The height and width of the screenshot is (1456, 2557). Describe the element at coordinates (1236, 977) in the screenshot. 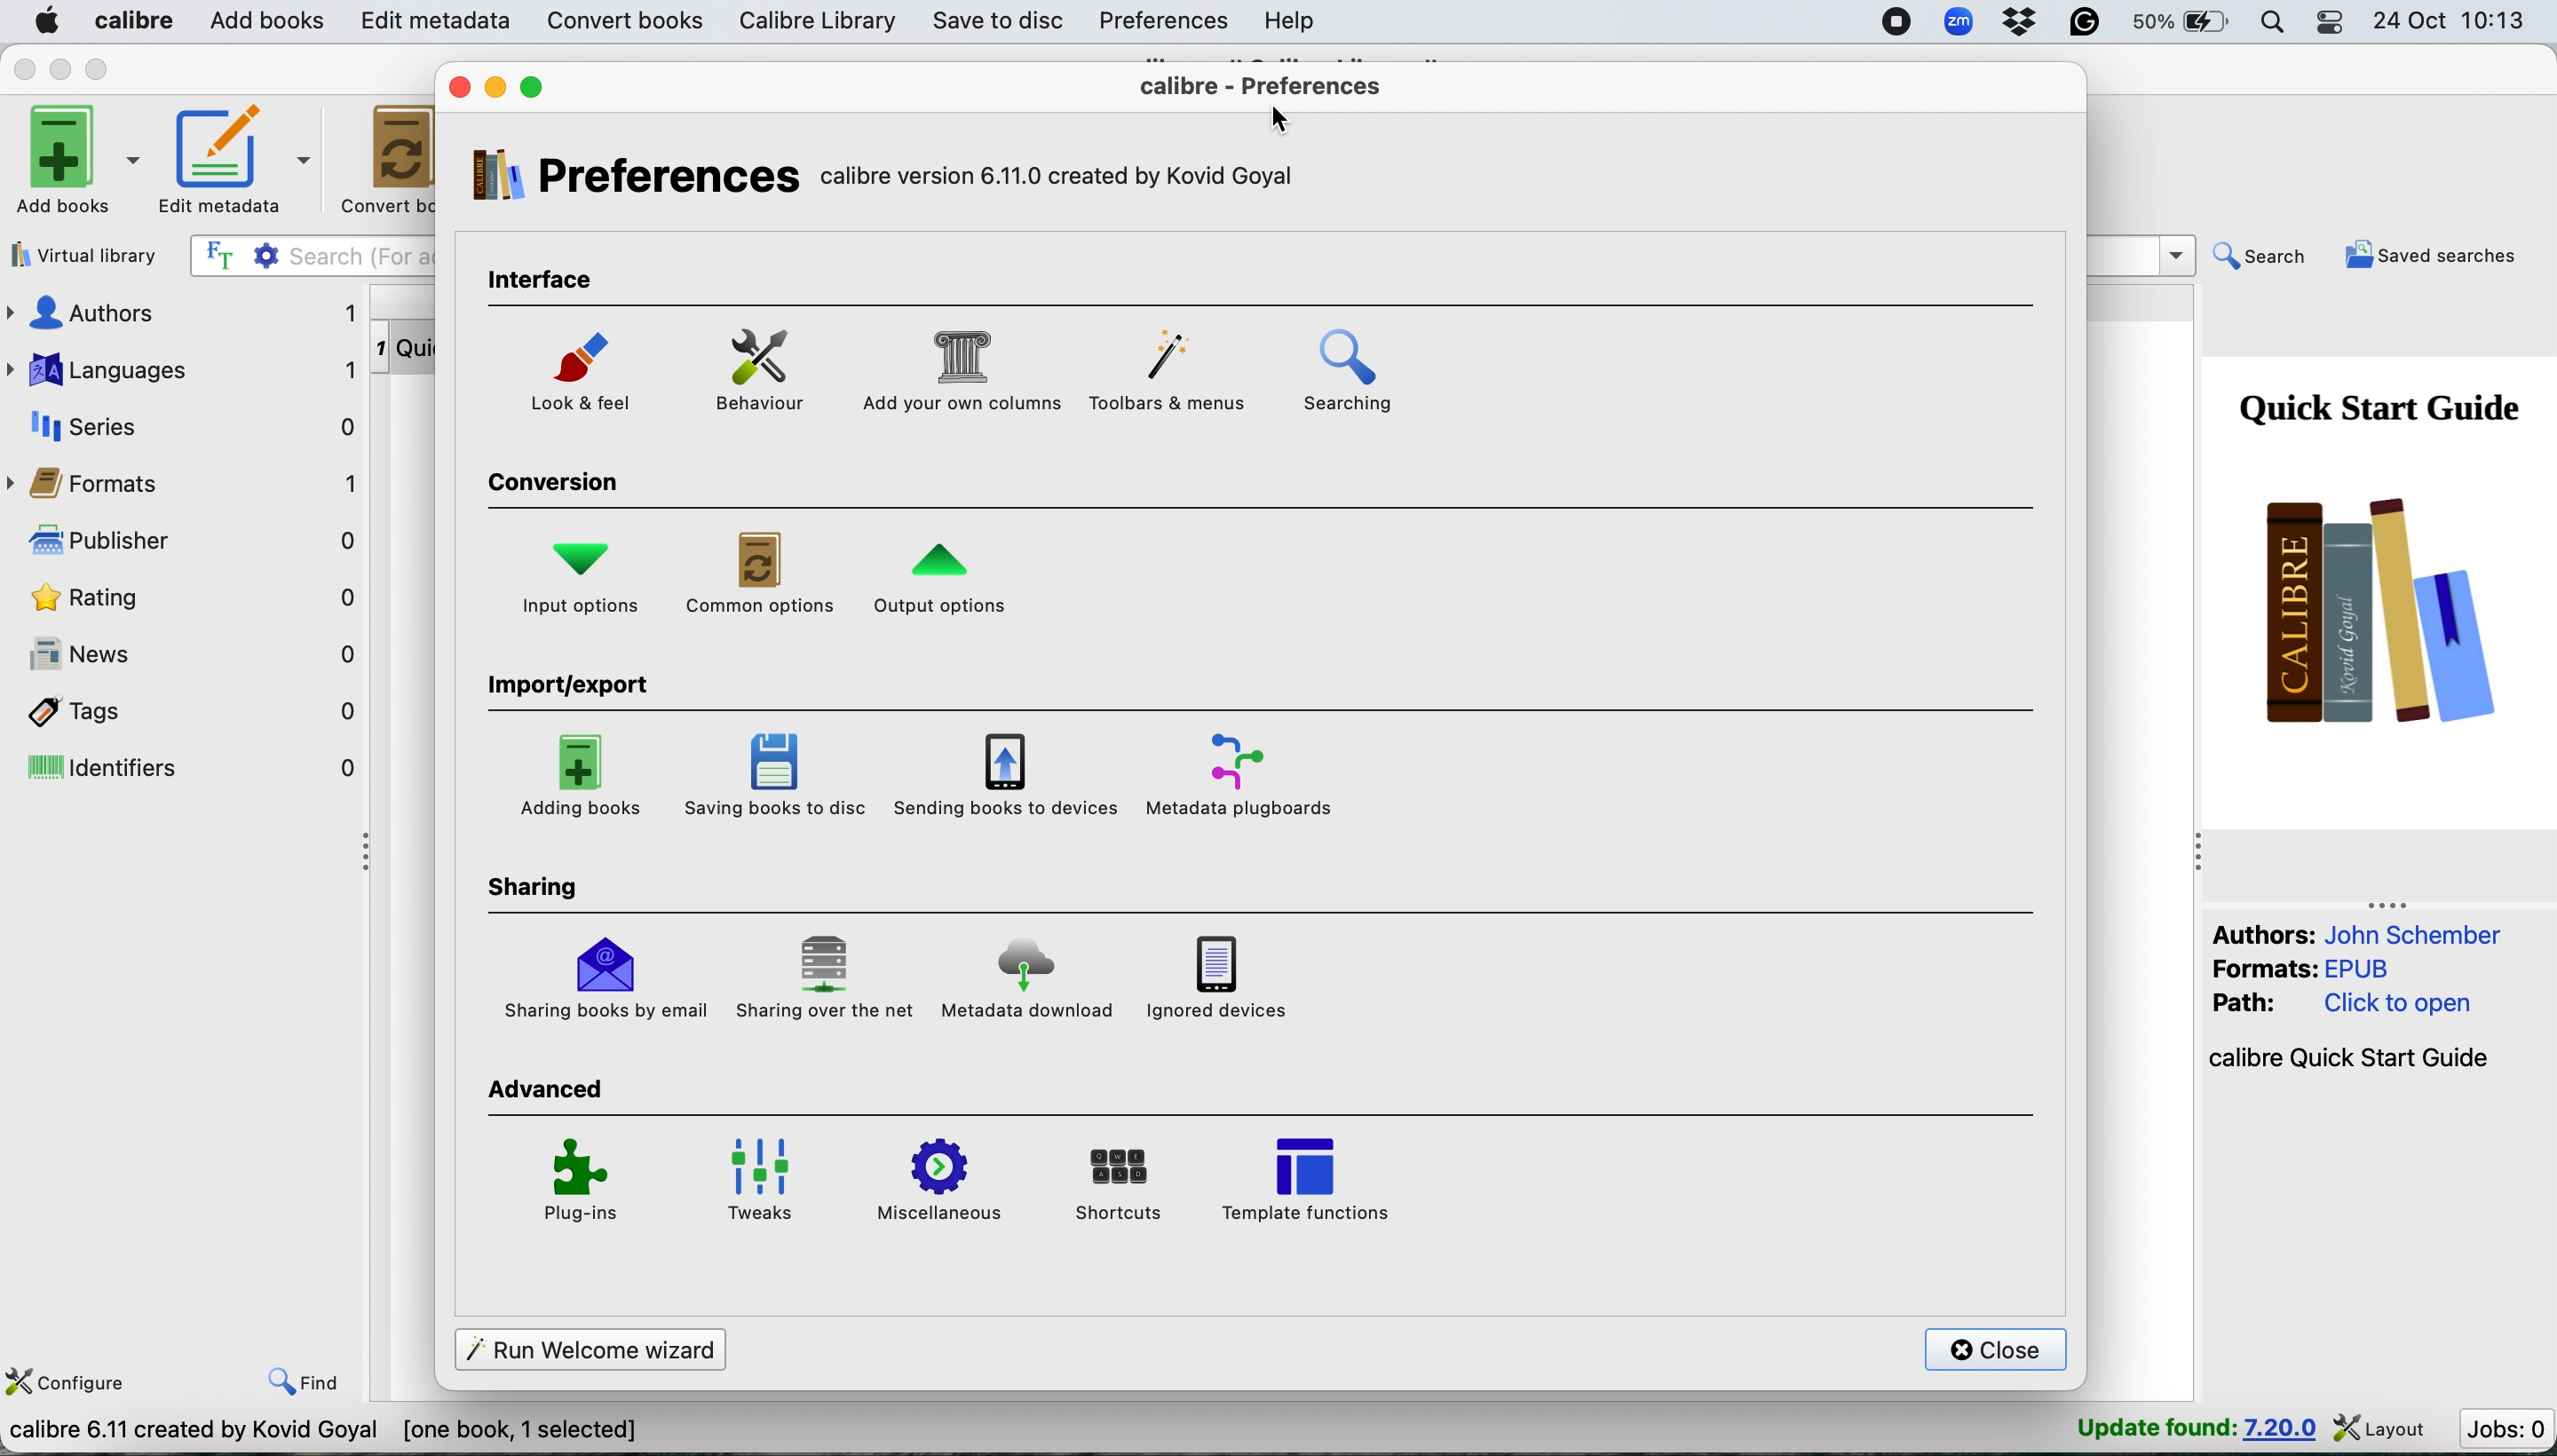

I see `ignored devices` at that location.